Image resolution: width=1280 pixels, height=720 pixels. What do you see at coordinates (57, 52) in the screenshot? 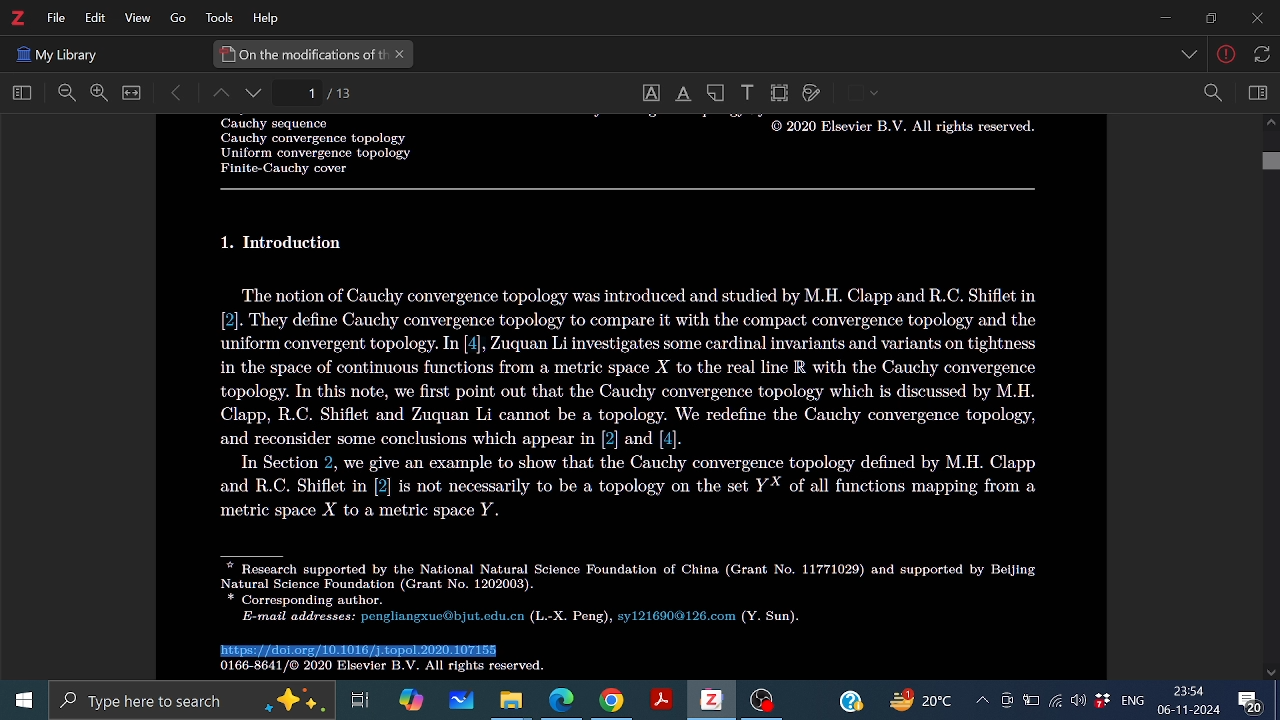
I see `` at bounding box center [57, 52].